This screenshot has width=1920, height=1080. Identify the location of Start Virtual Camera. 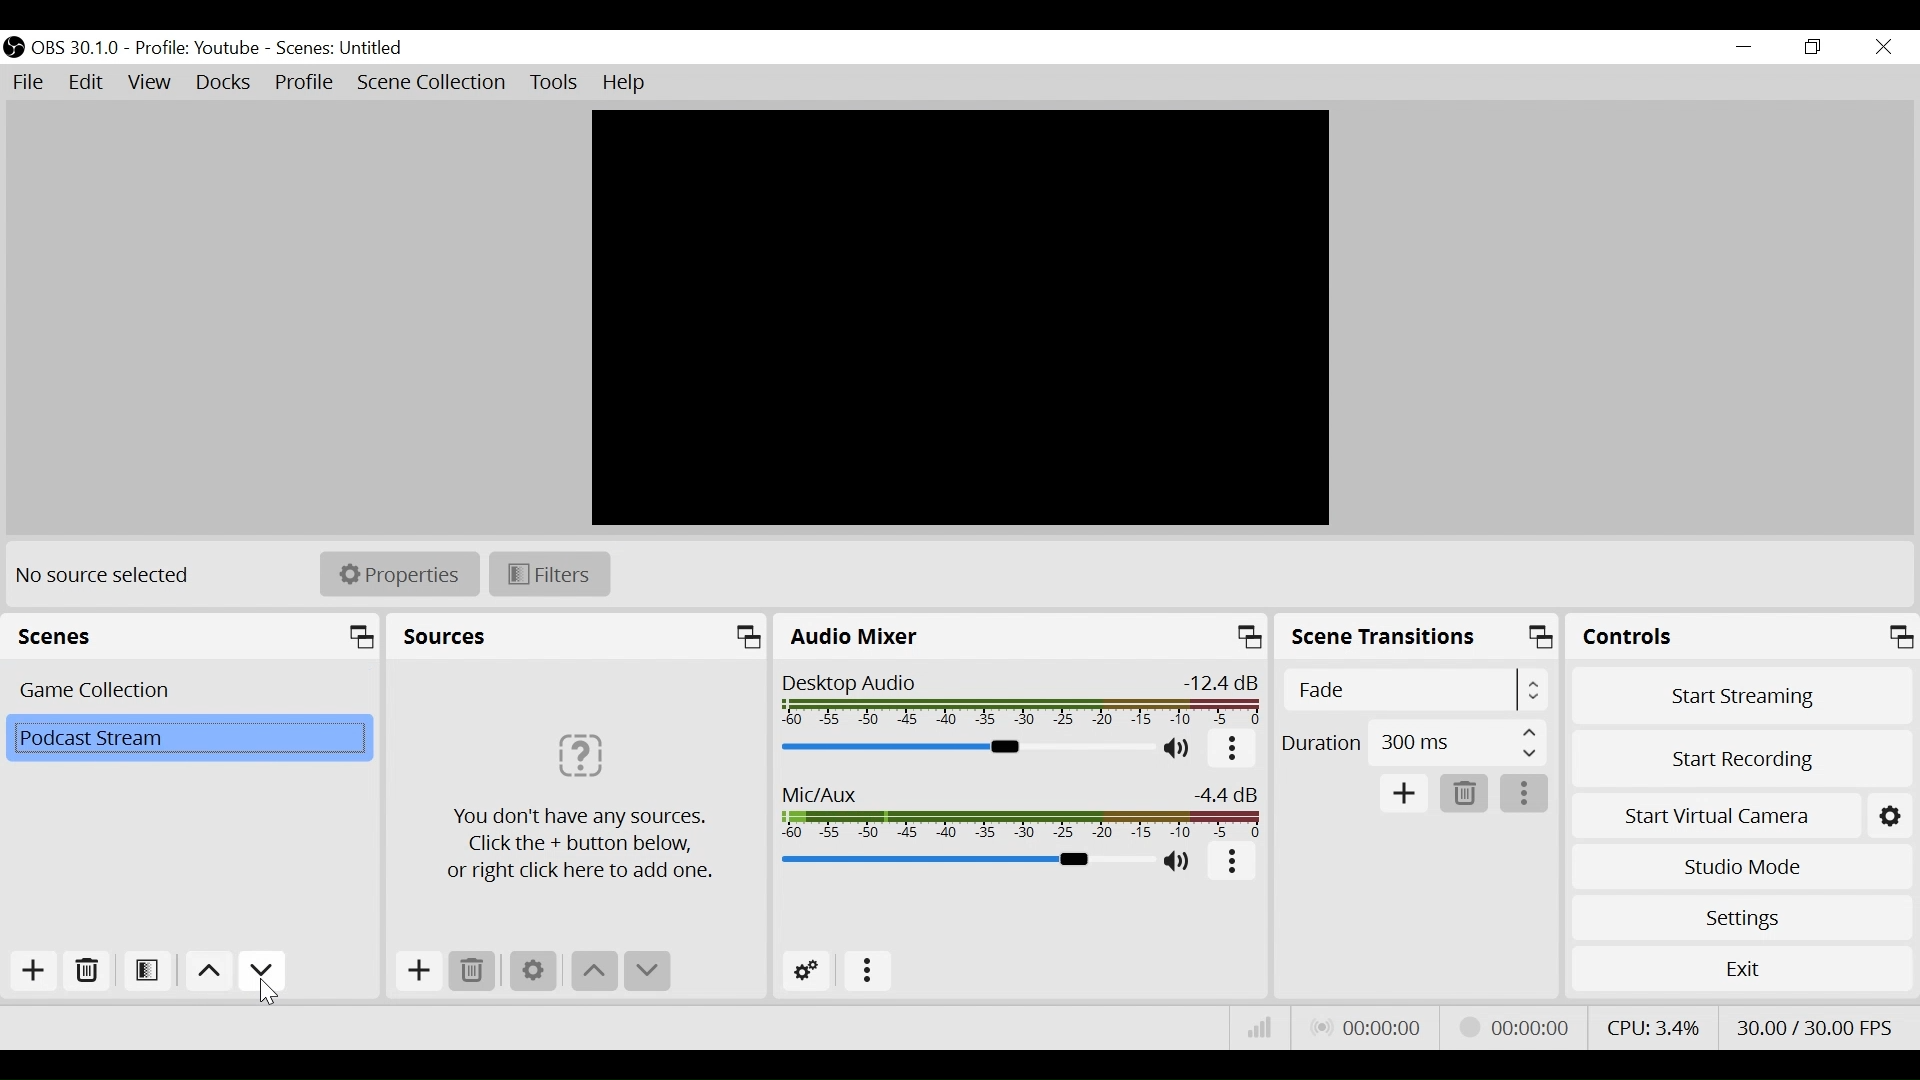
(1715, 812).